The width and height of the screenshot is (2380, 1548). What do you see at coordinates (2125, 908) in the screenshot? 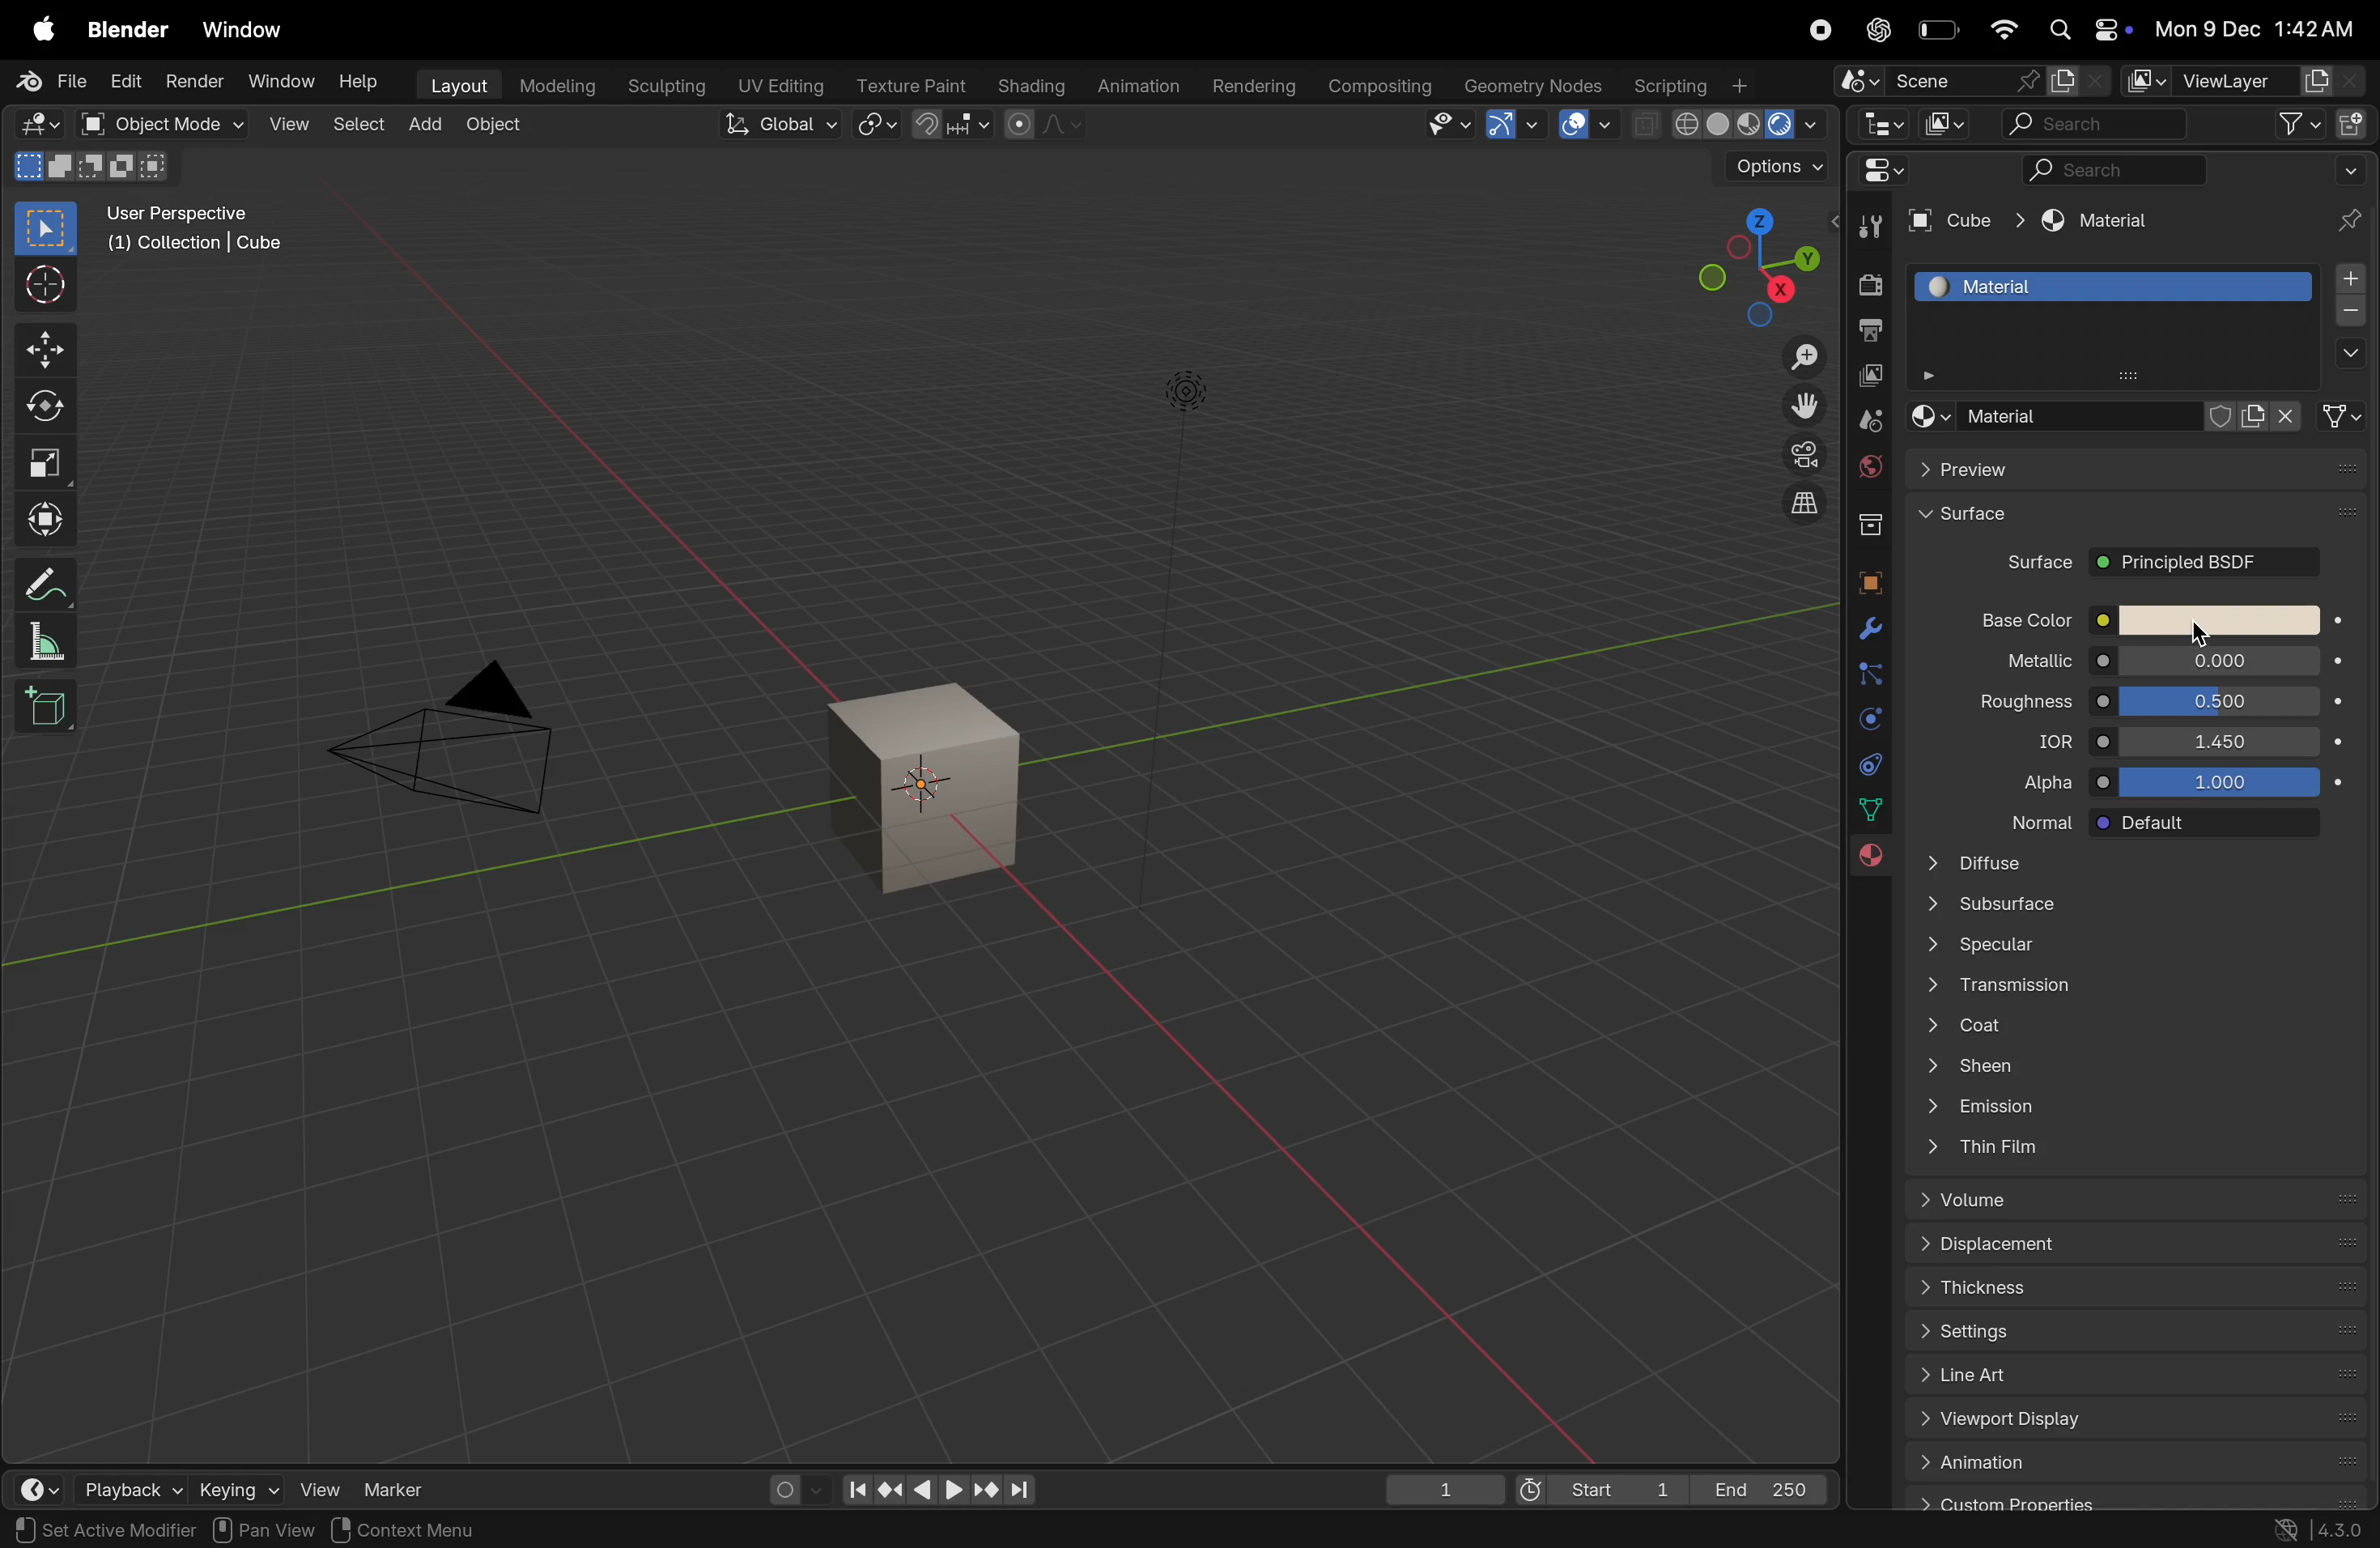
I see `subsurface` at bounding box center [2125, 908].